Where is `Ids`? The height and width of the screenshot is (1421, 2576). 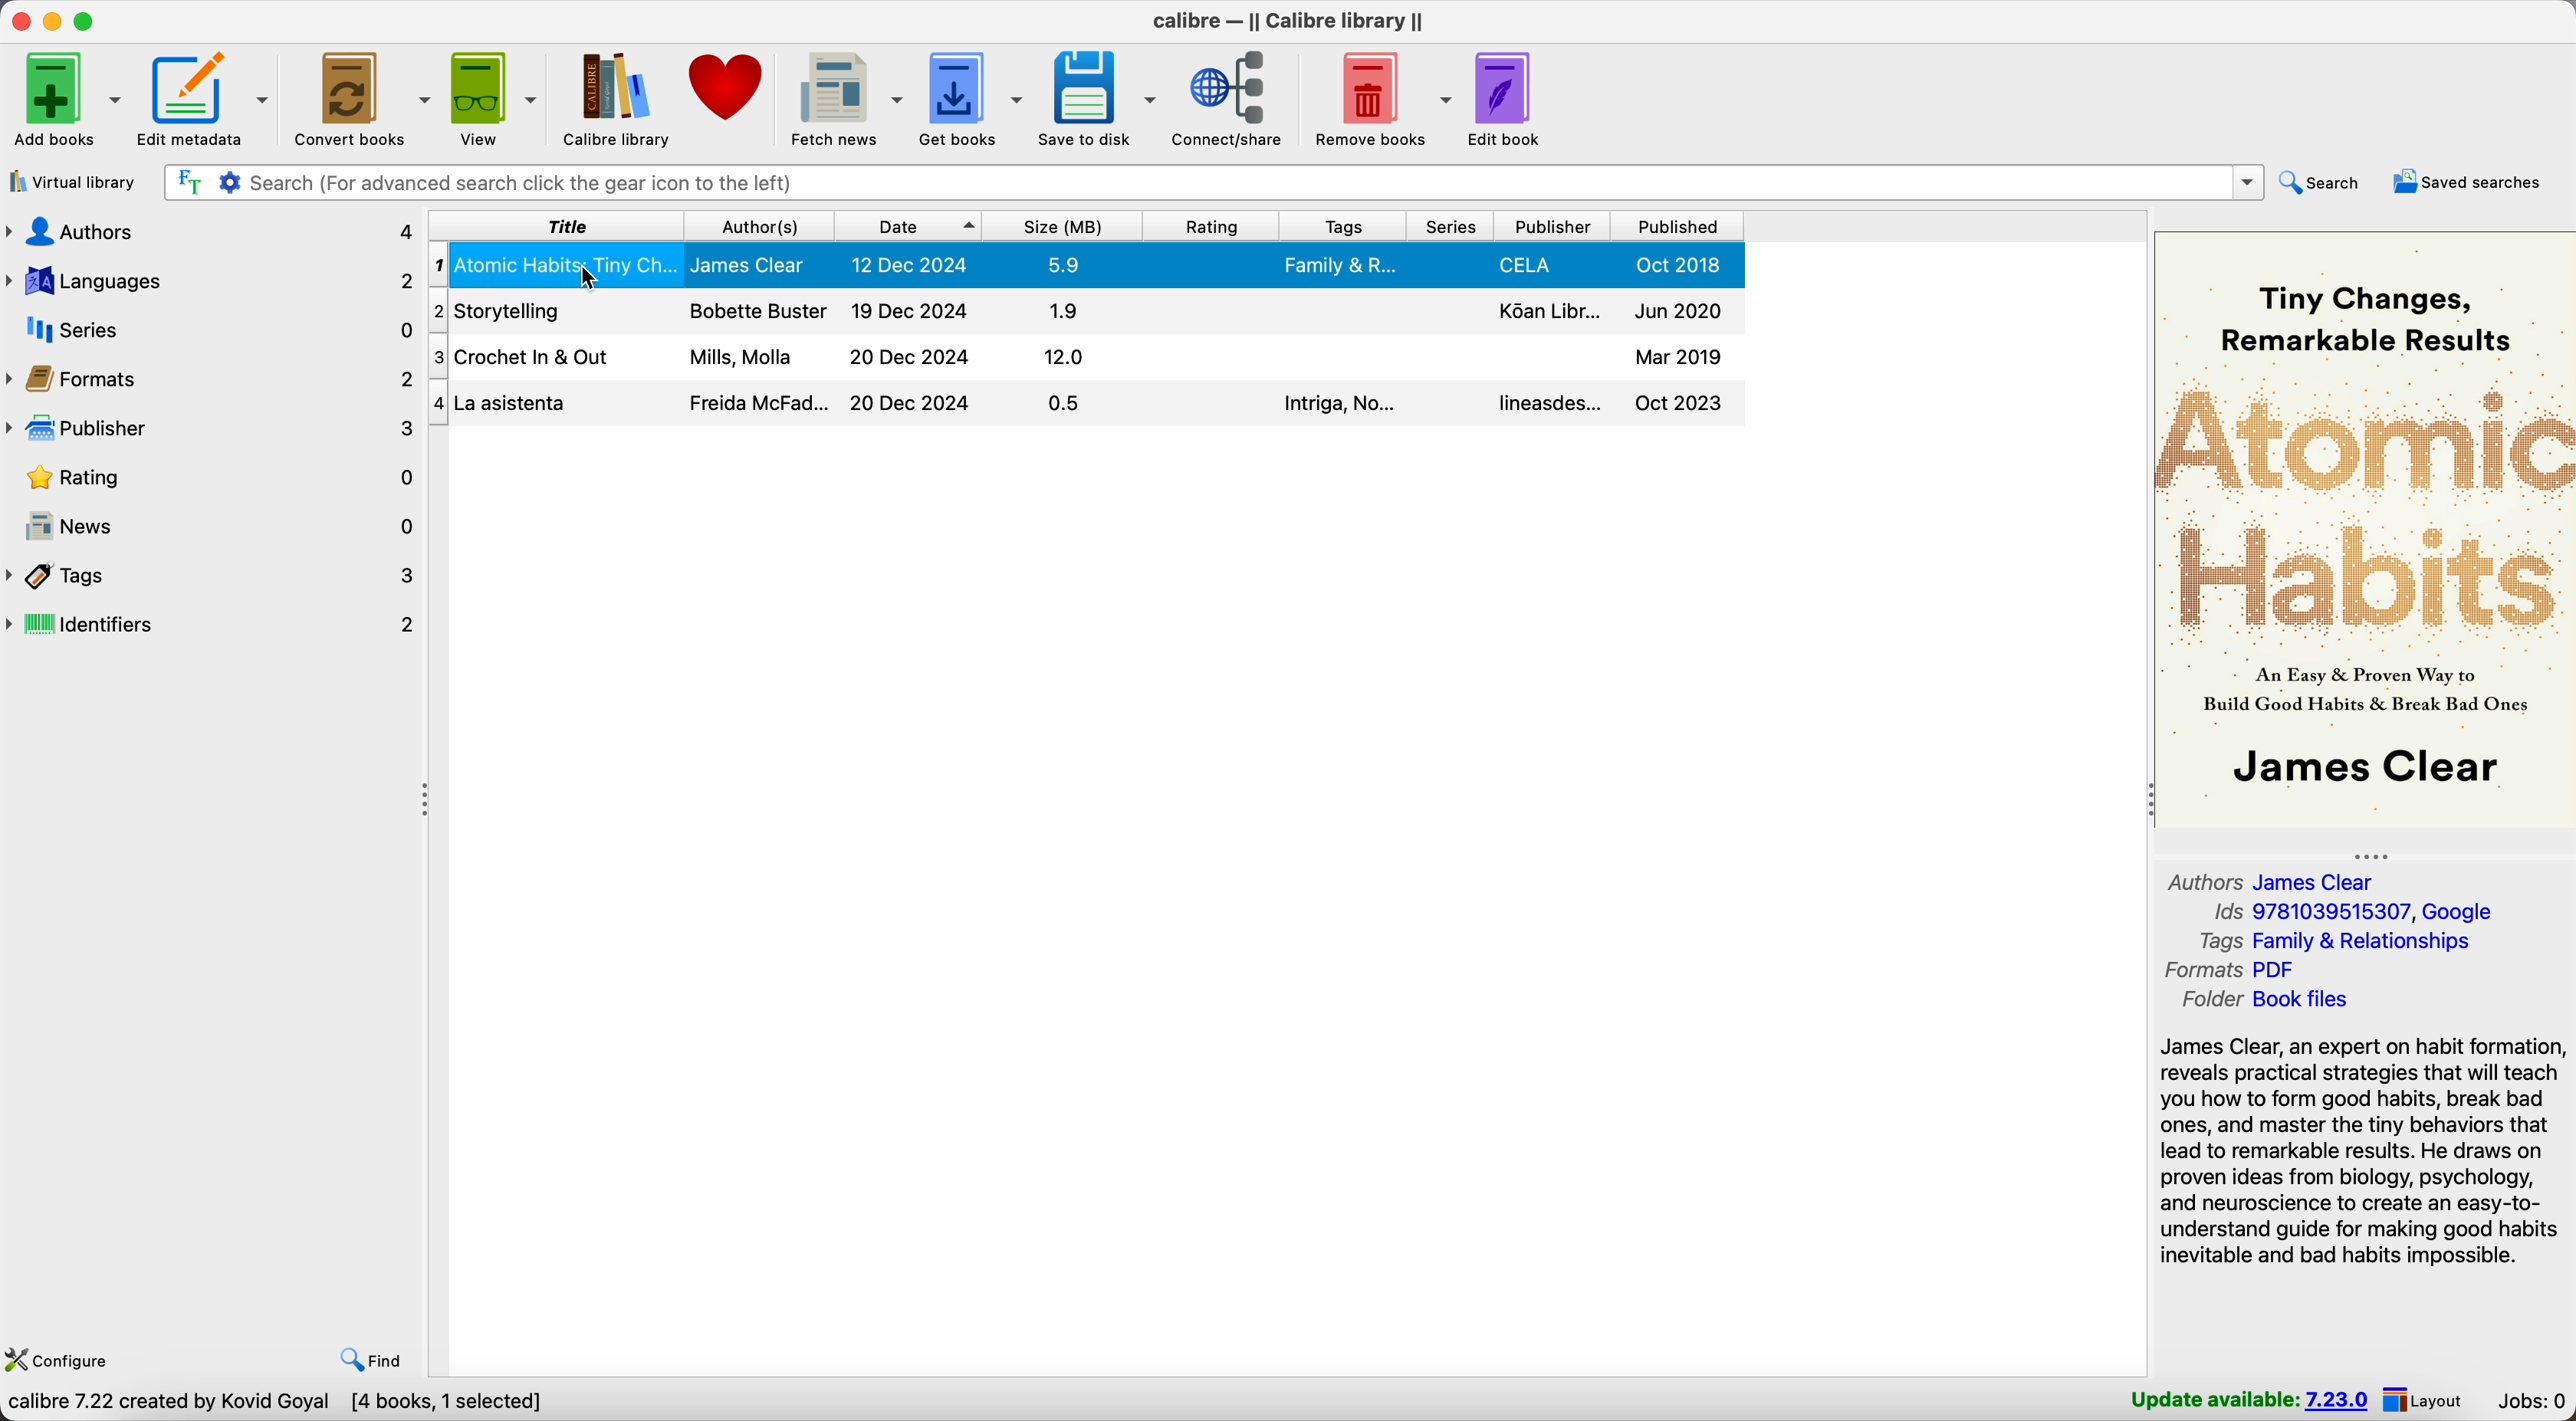 Ids is located at coordinates (2349, 913).